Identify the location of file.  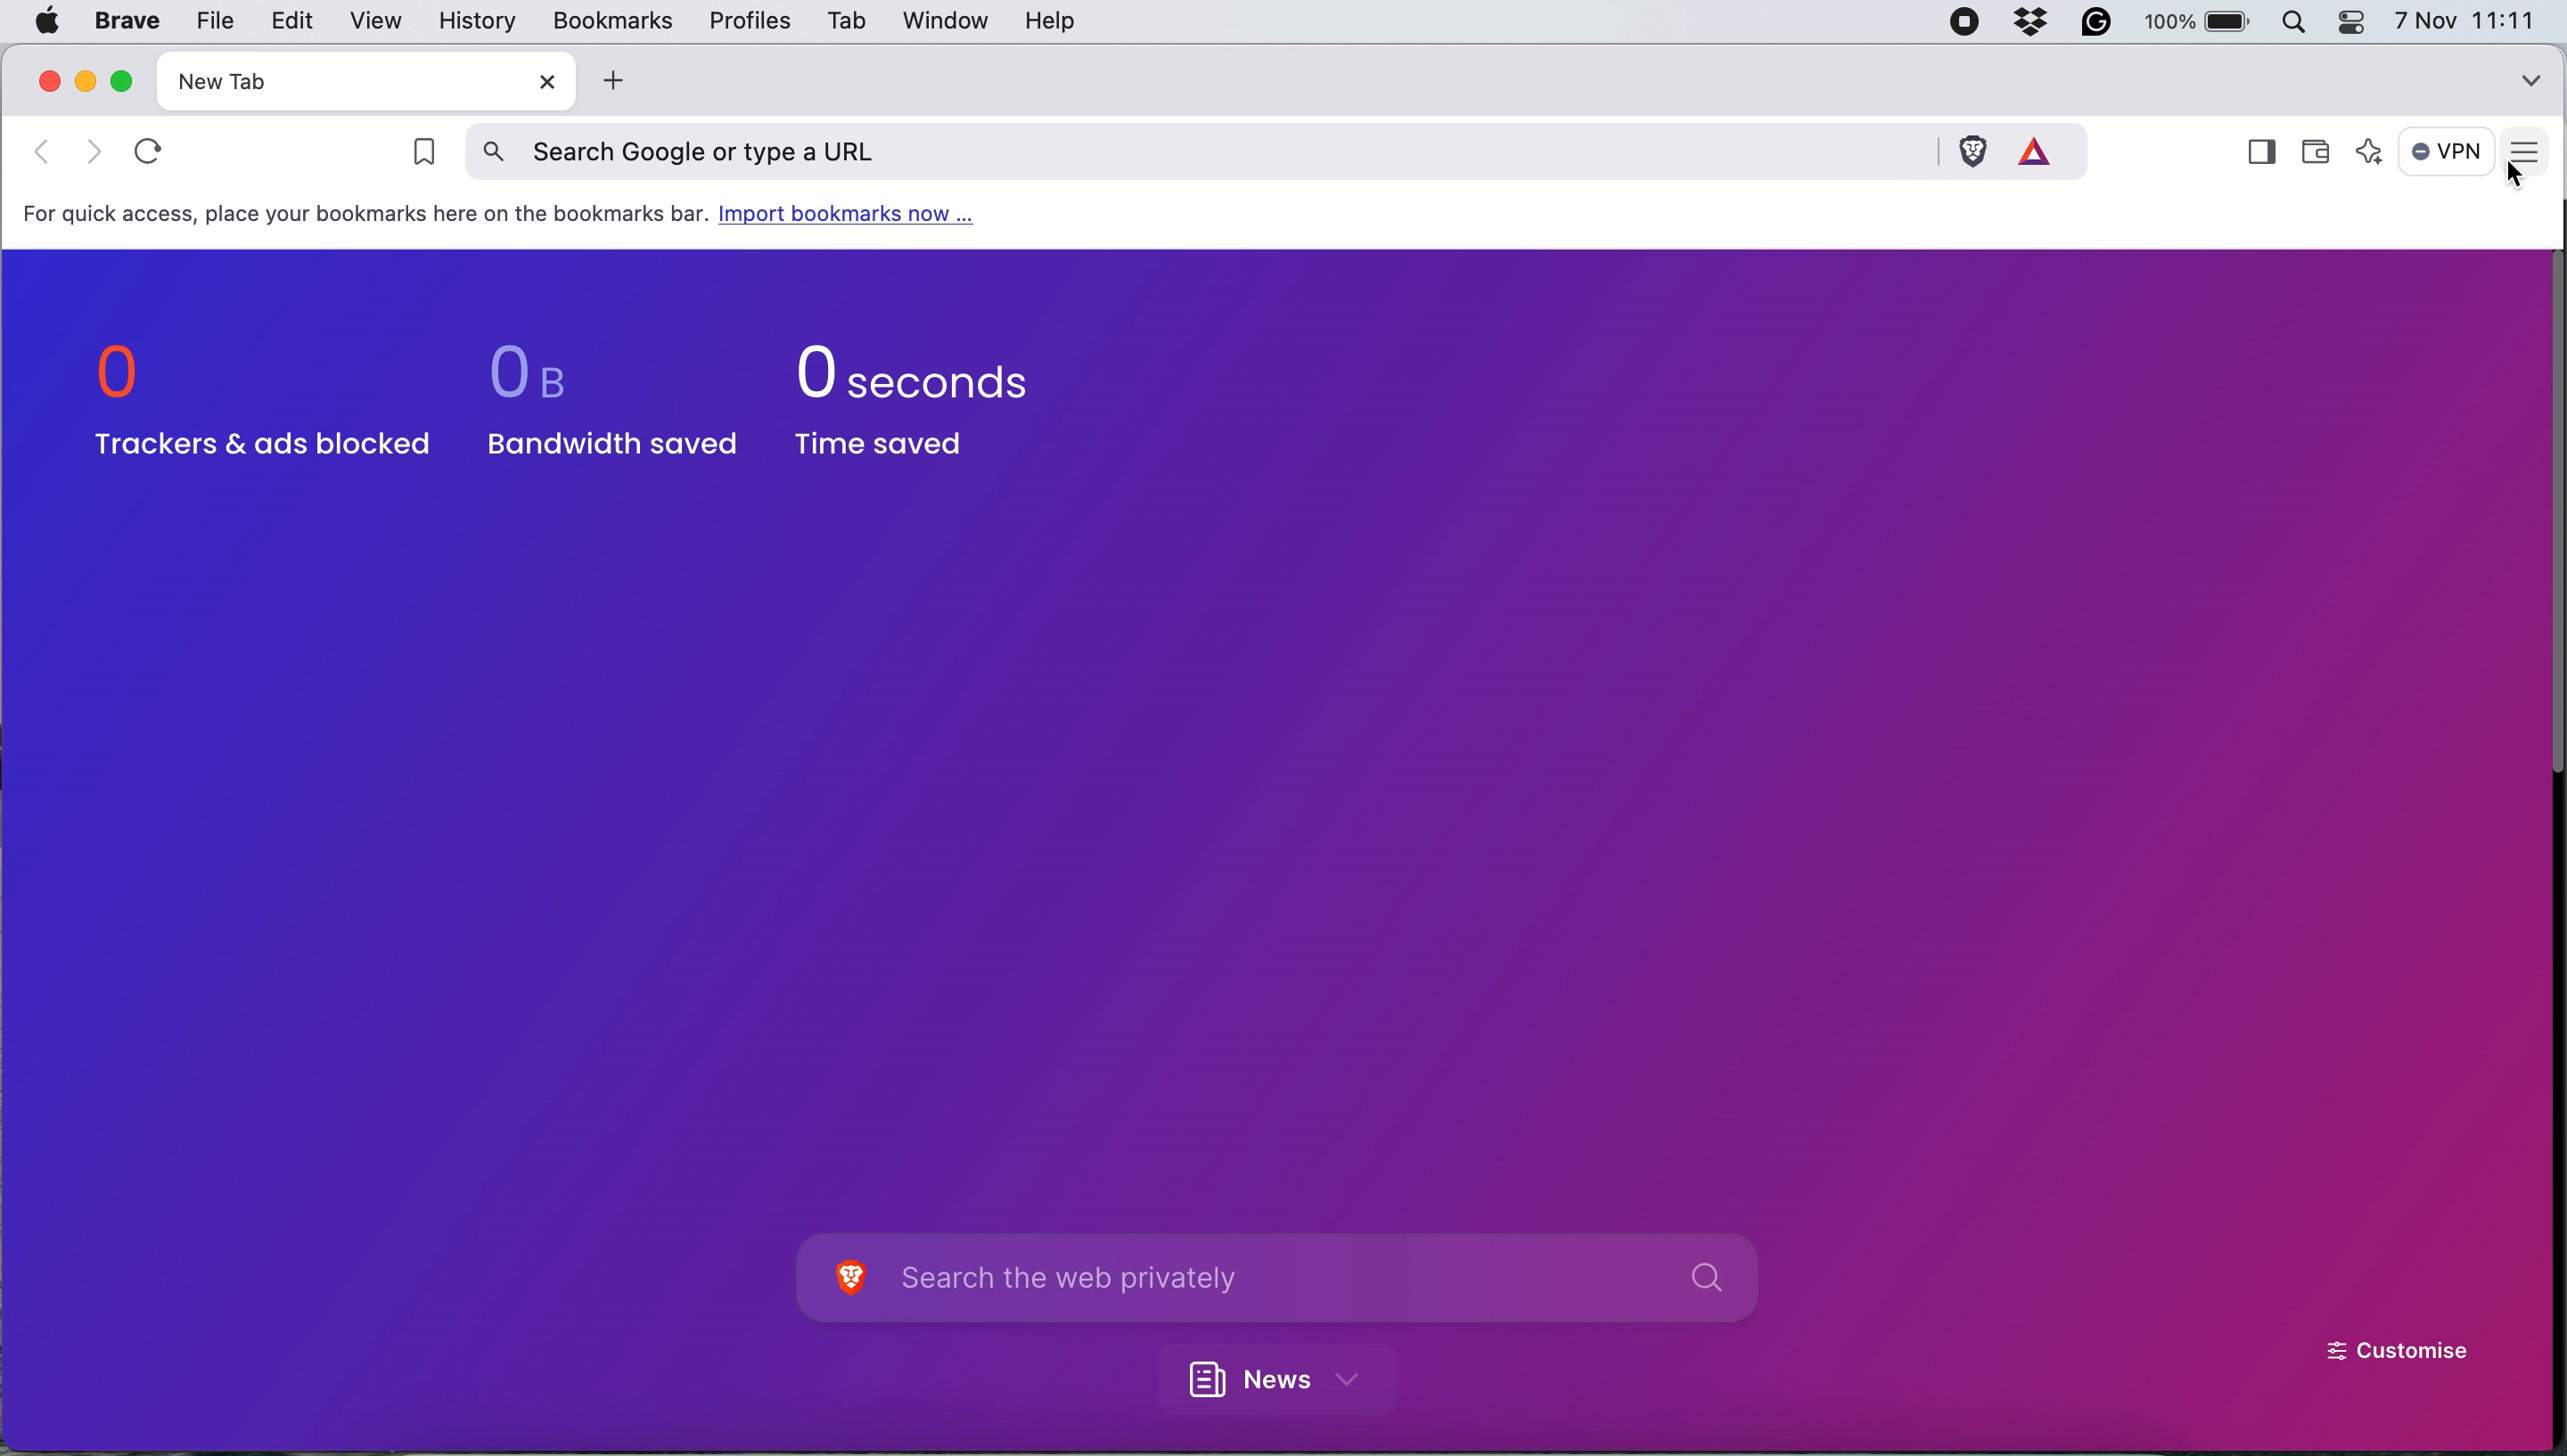
(210, 21).